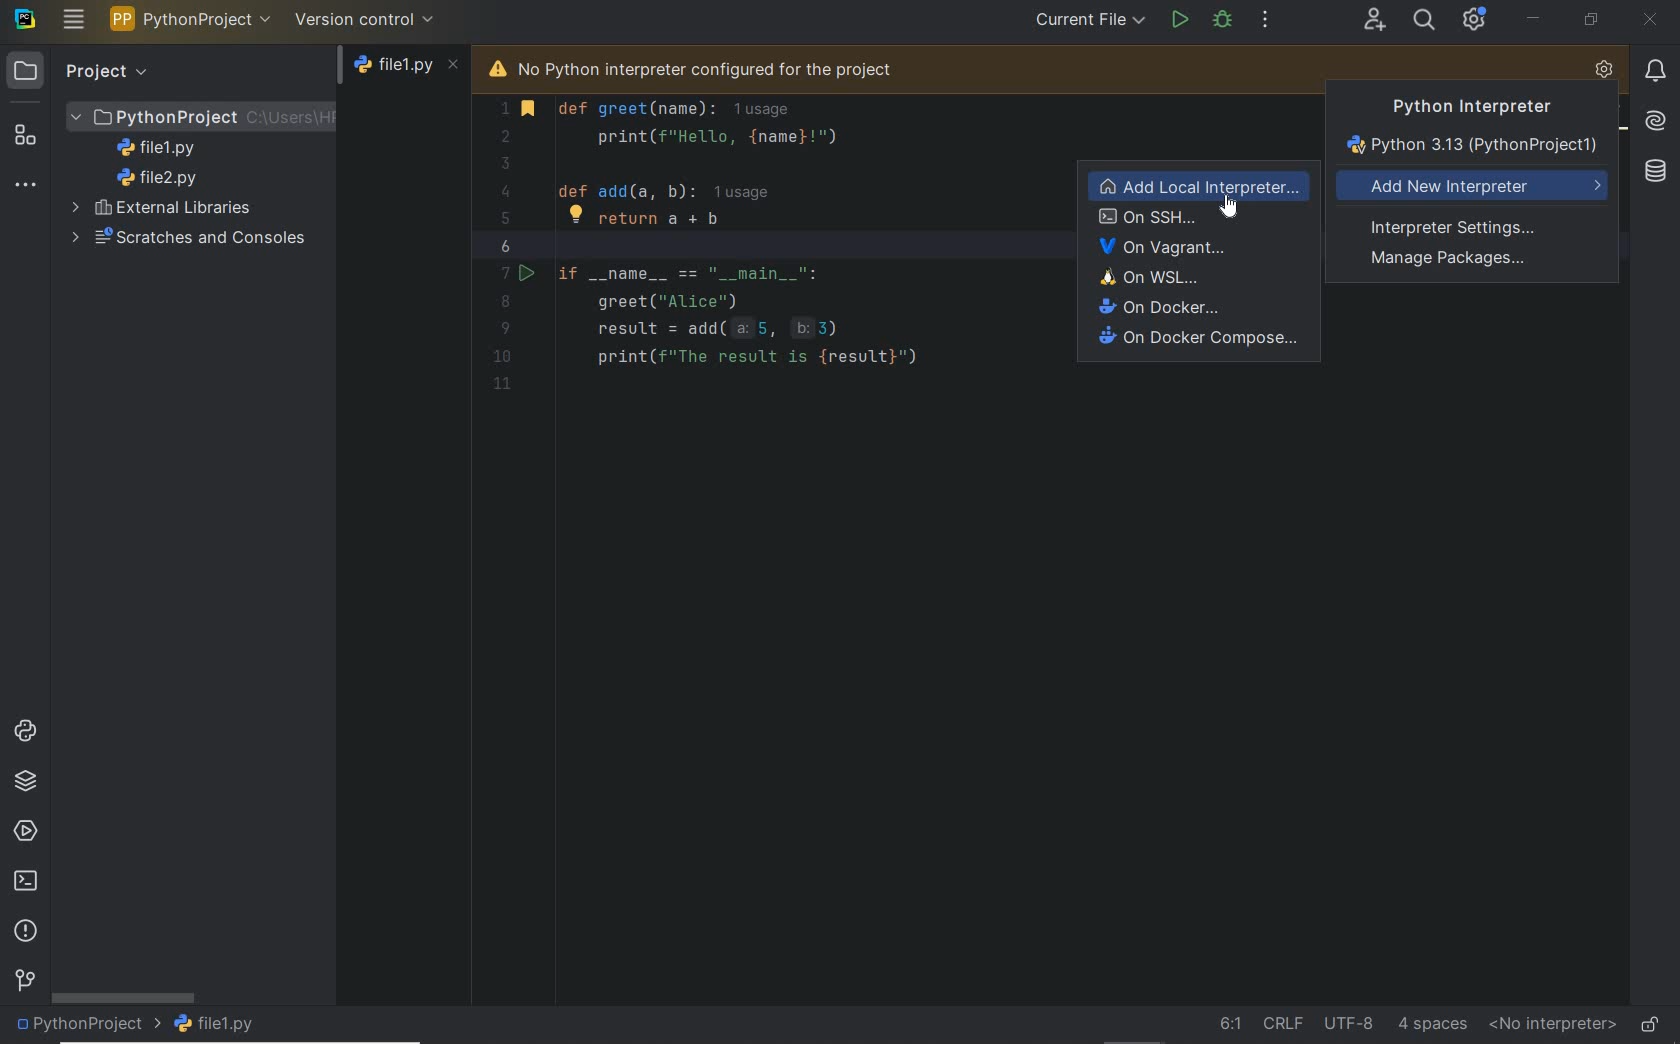 Image resolution: width=1680 pixels, height=1044 pixels. What do you see at coordinates (82, 70) in the screenshot?
I see `Project` at bounding box center [82, 70].